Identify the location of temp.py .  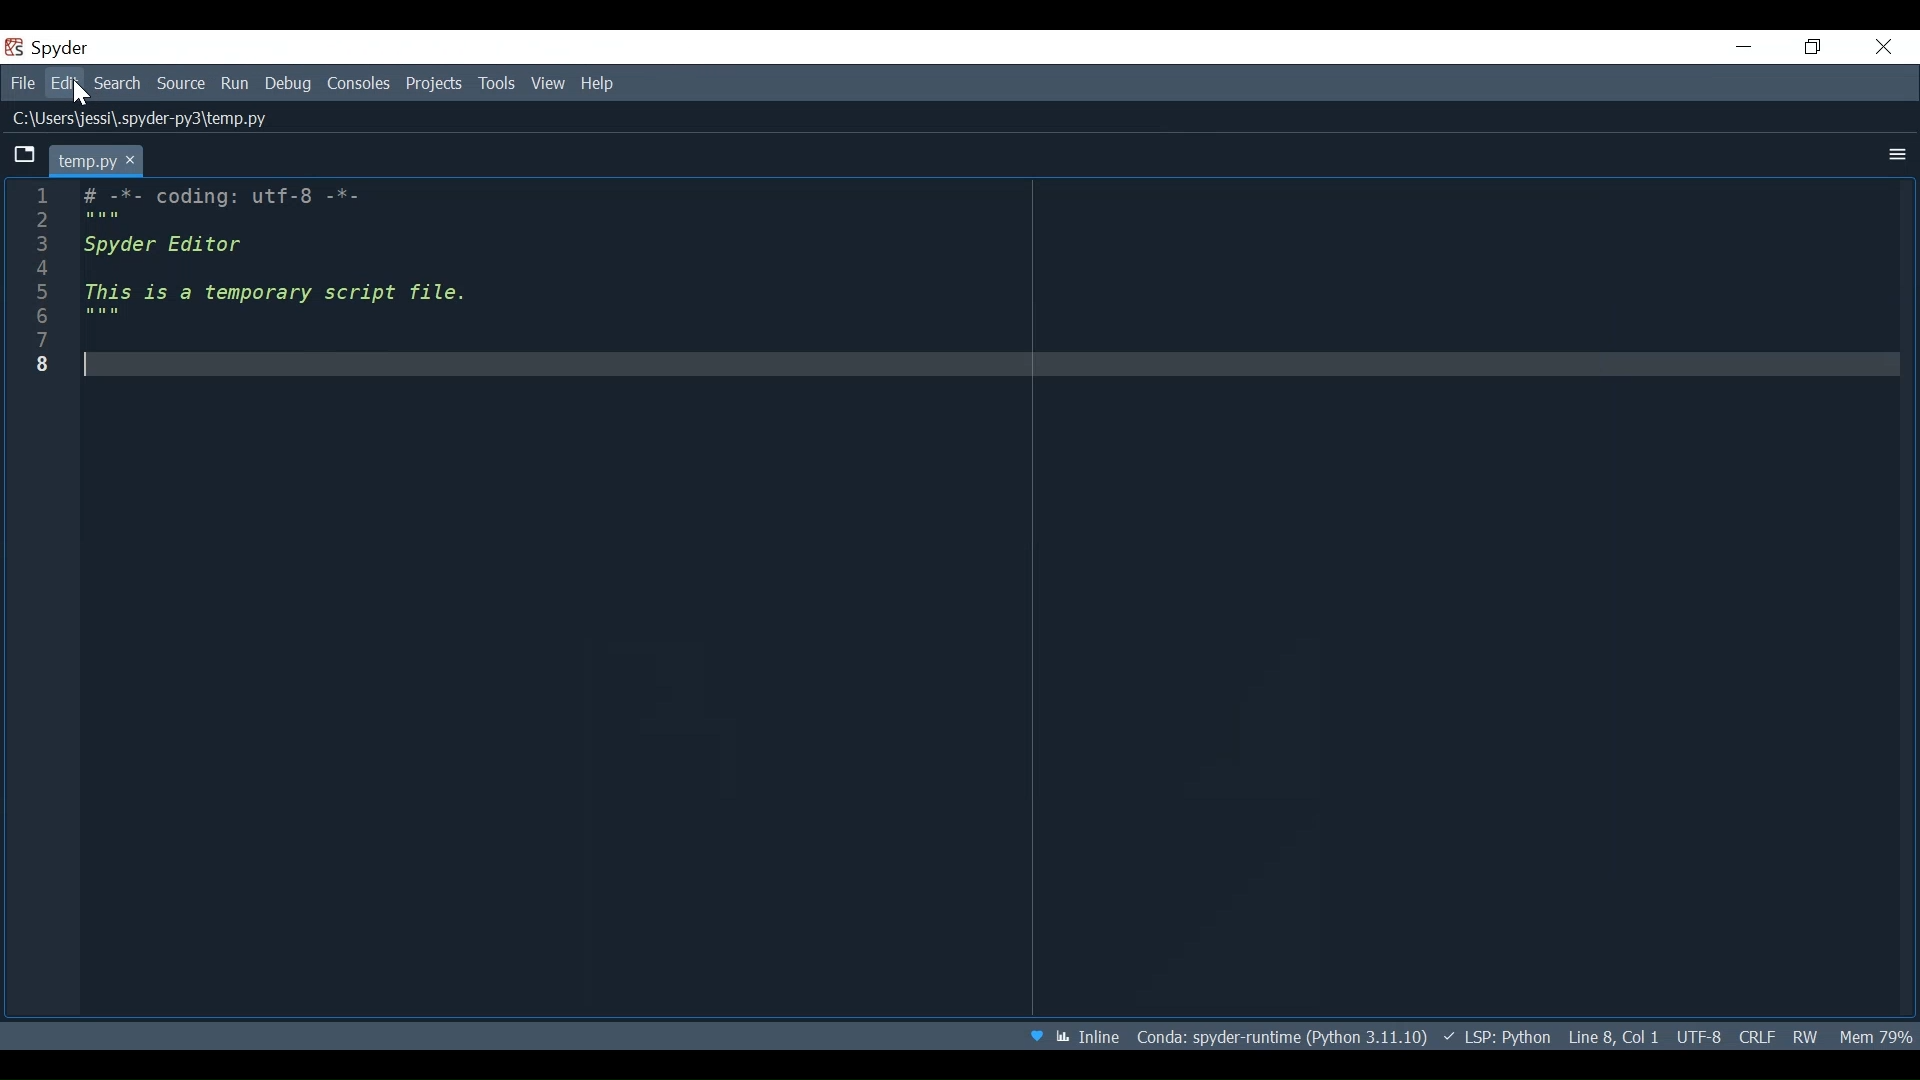
(98, 158).